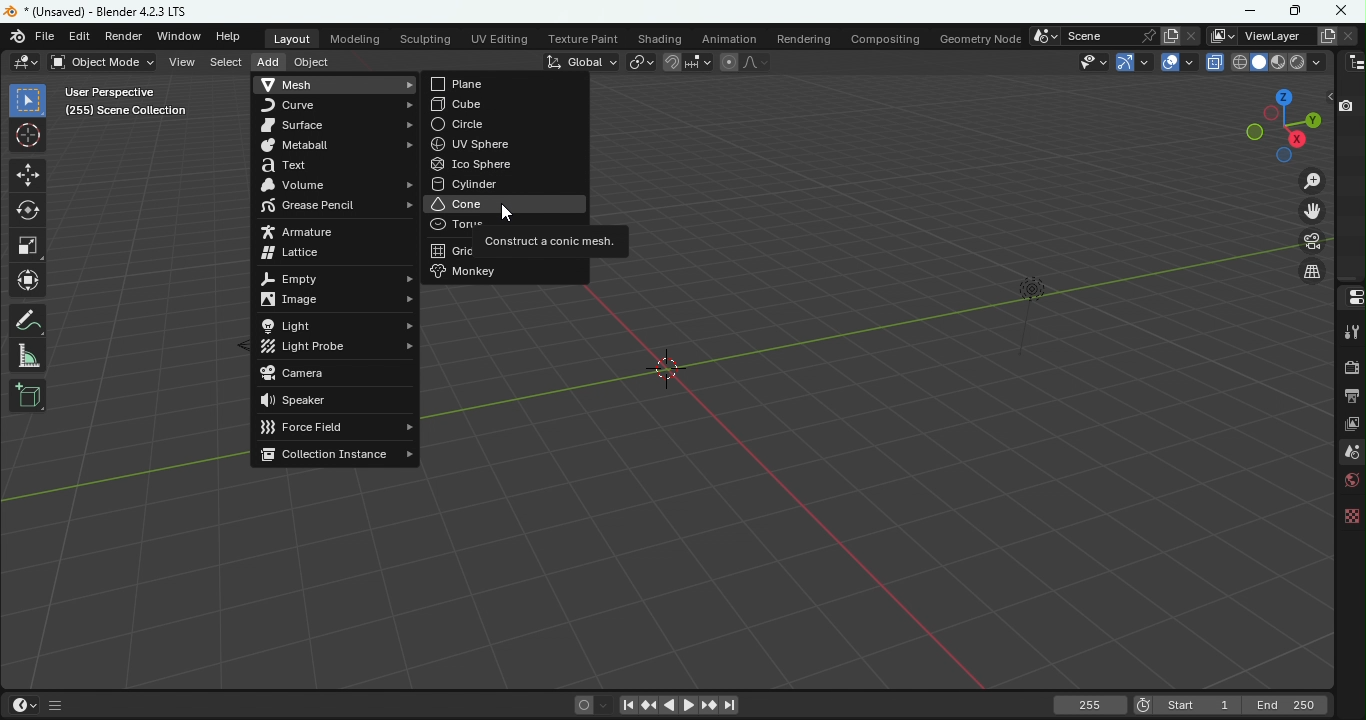  I want to click on Rendering, so click(805, 38).